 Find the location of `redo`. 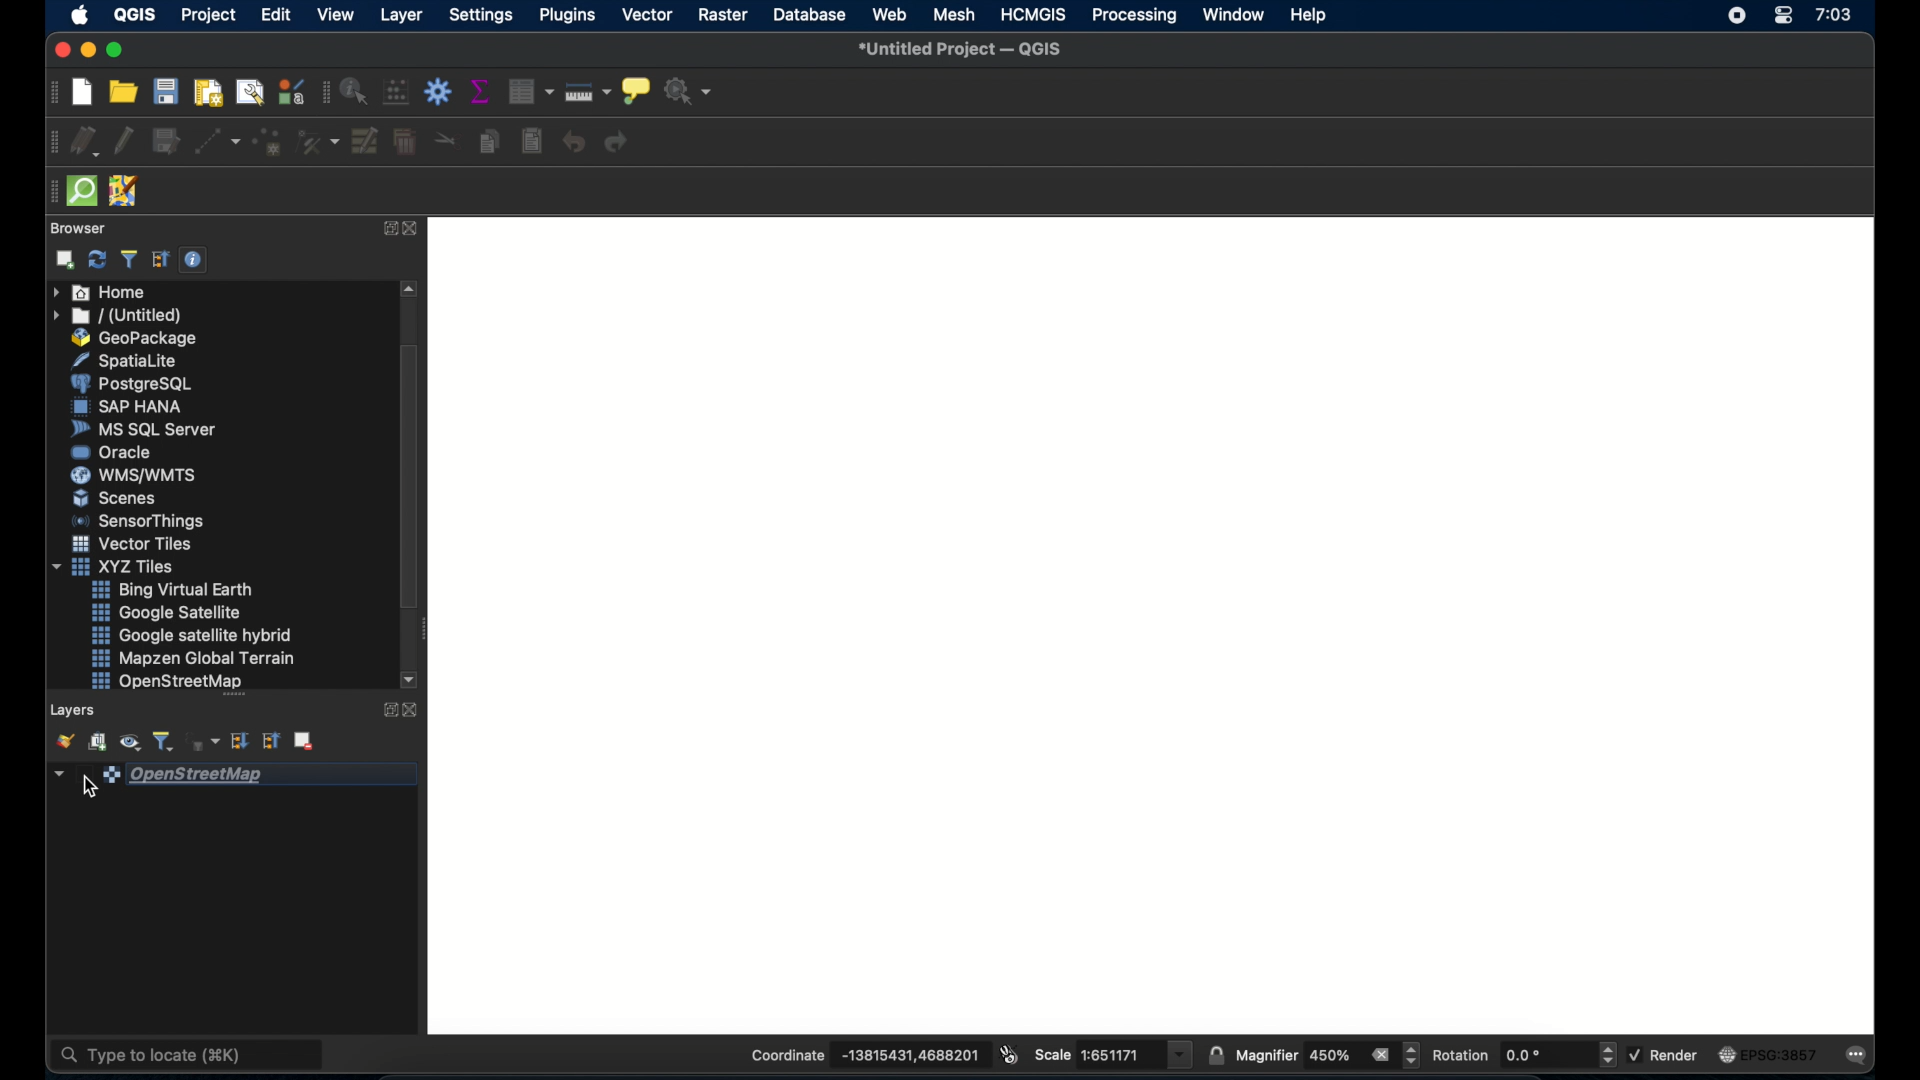

redo is located at coordinates (619, 143).